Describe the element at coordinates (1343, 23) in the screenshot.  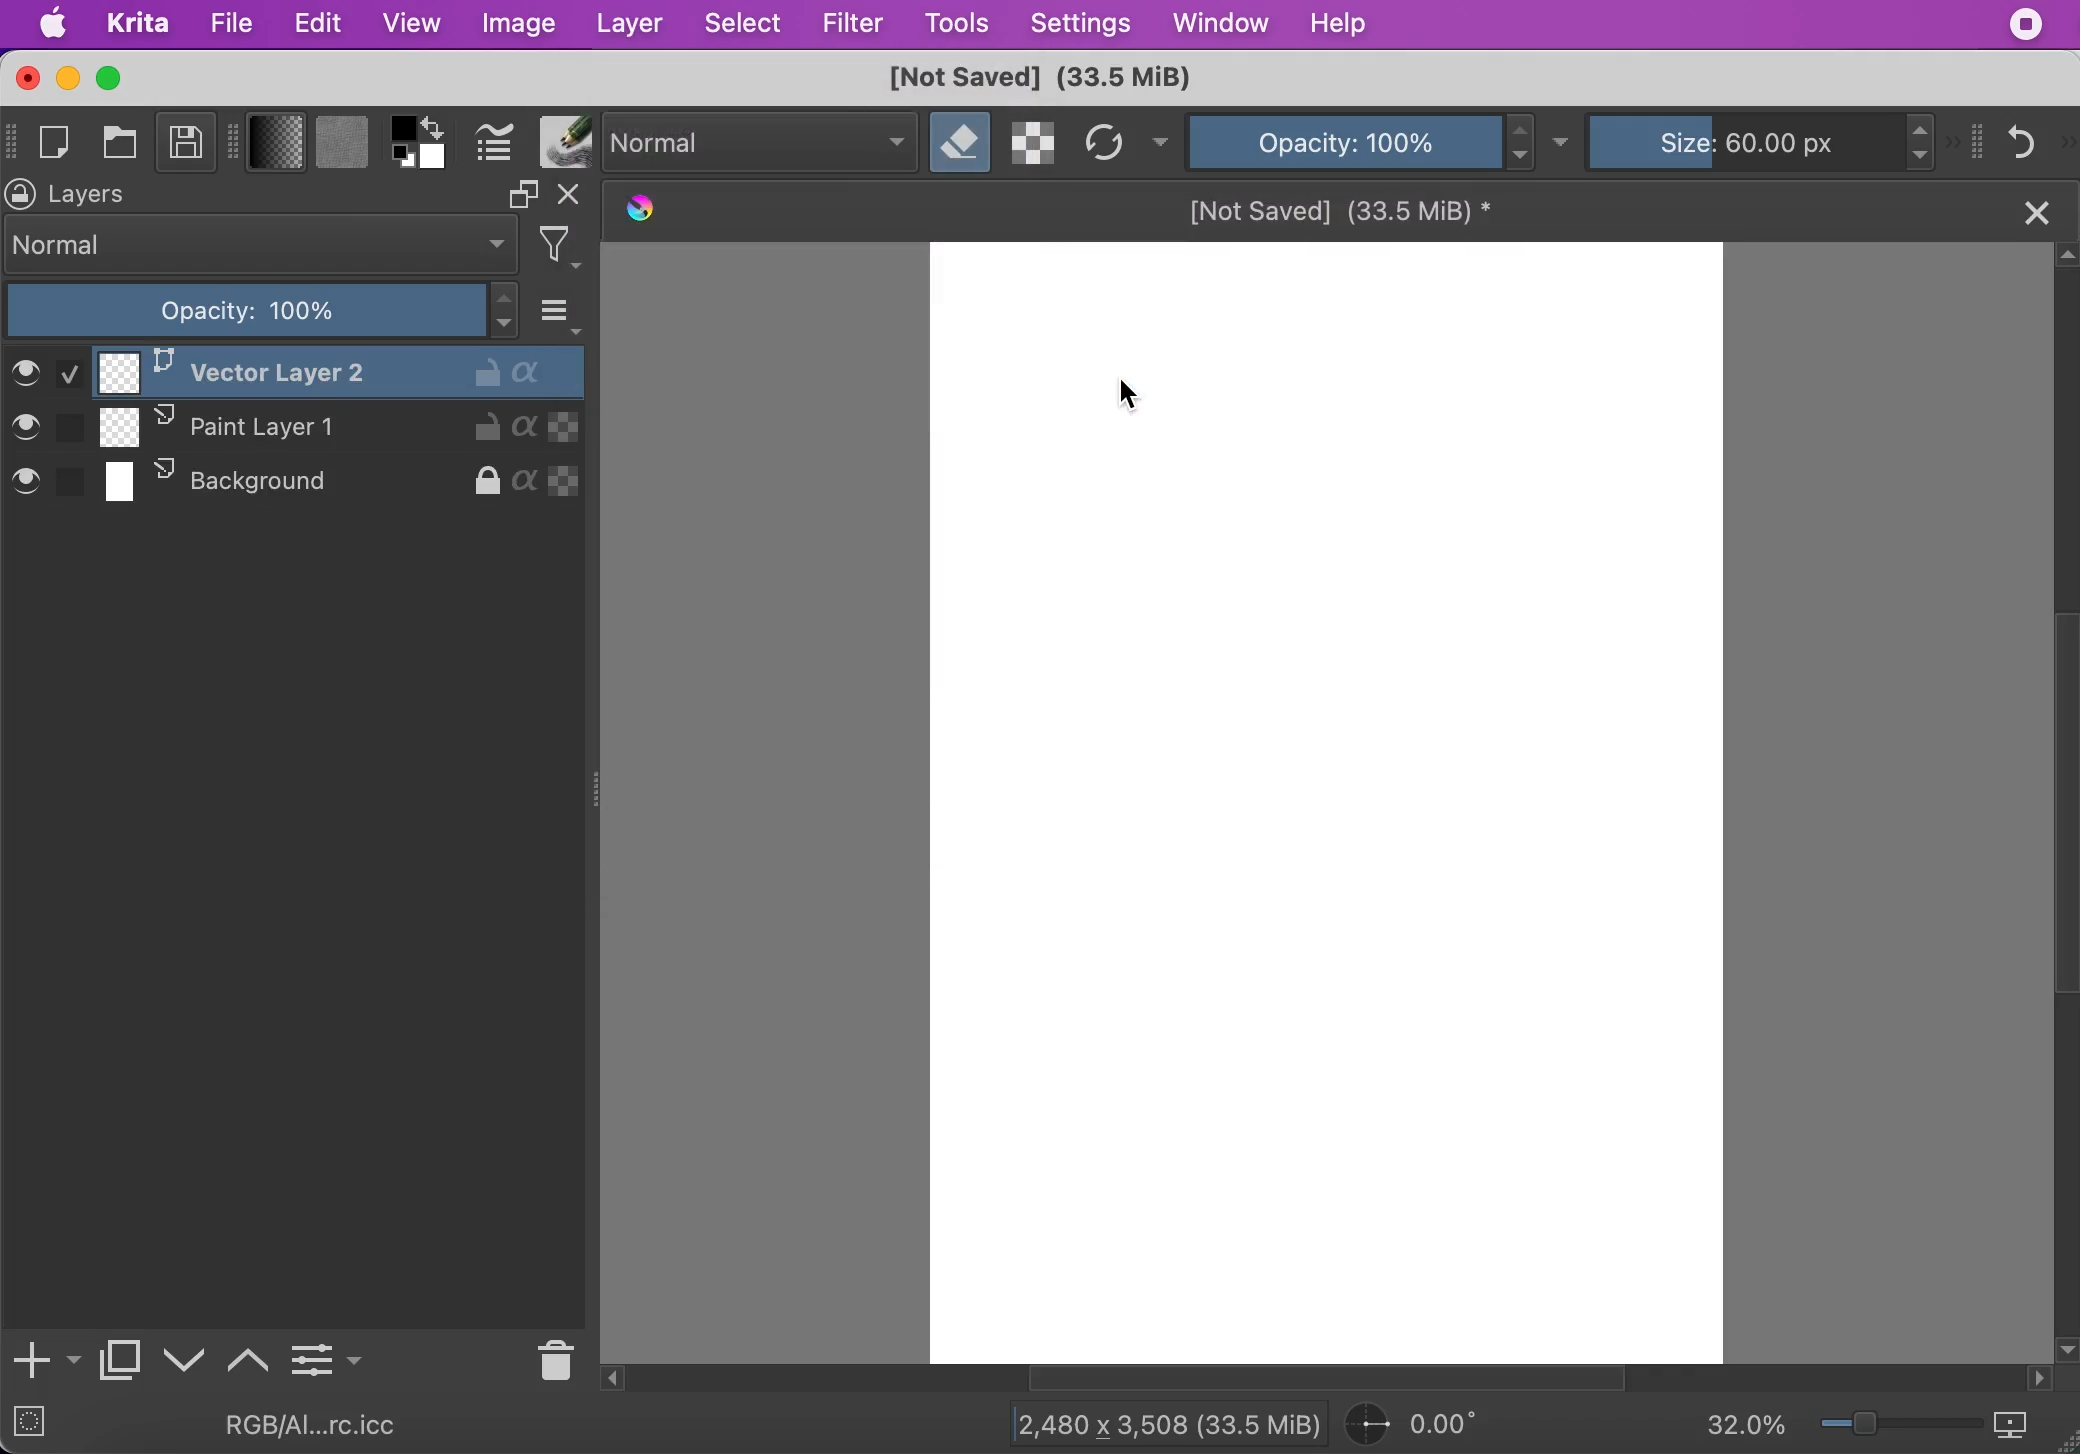
I see `help` at that location.